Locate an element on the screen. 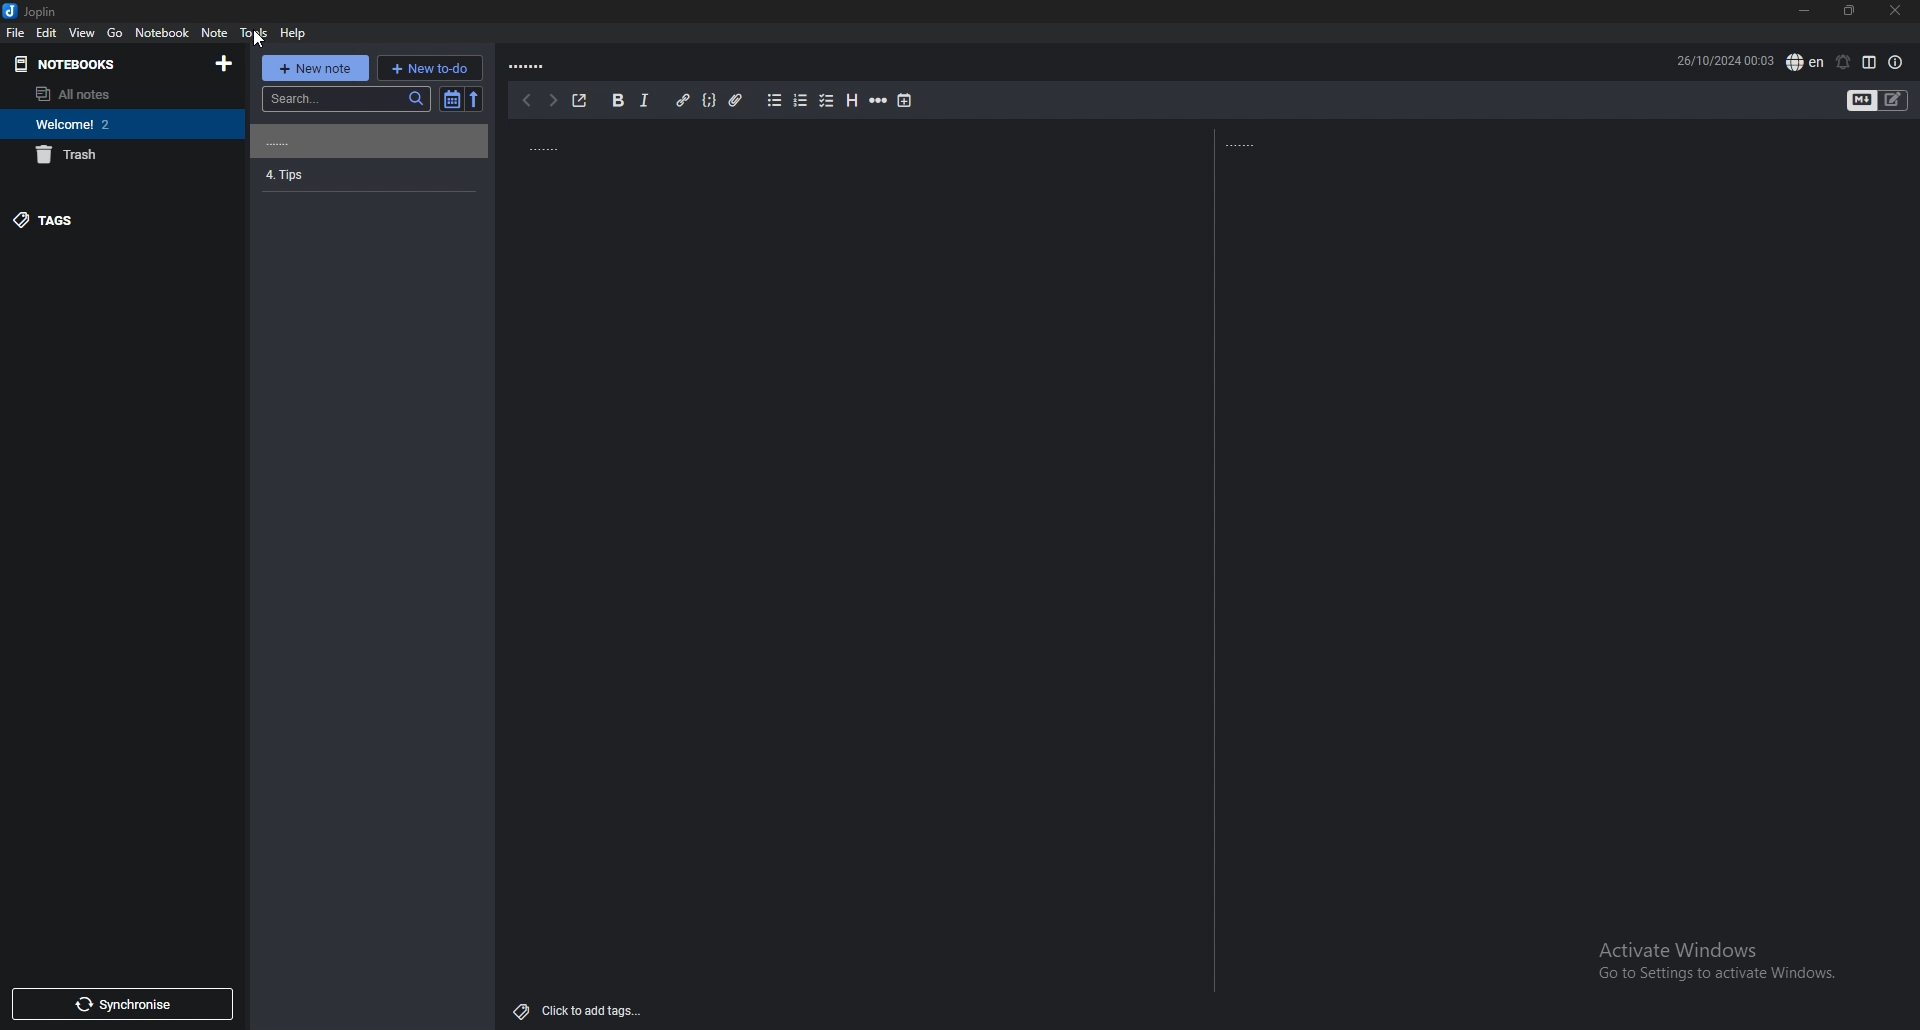 The height and width of the screenshot is (1030, 1920). checkbox is located at coordinates (828, 101).